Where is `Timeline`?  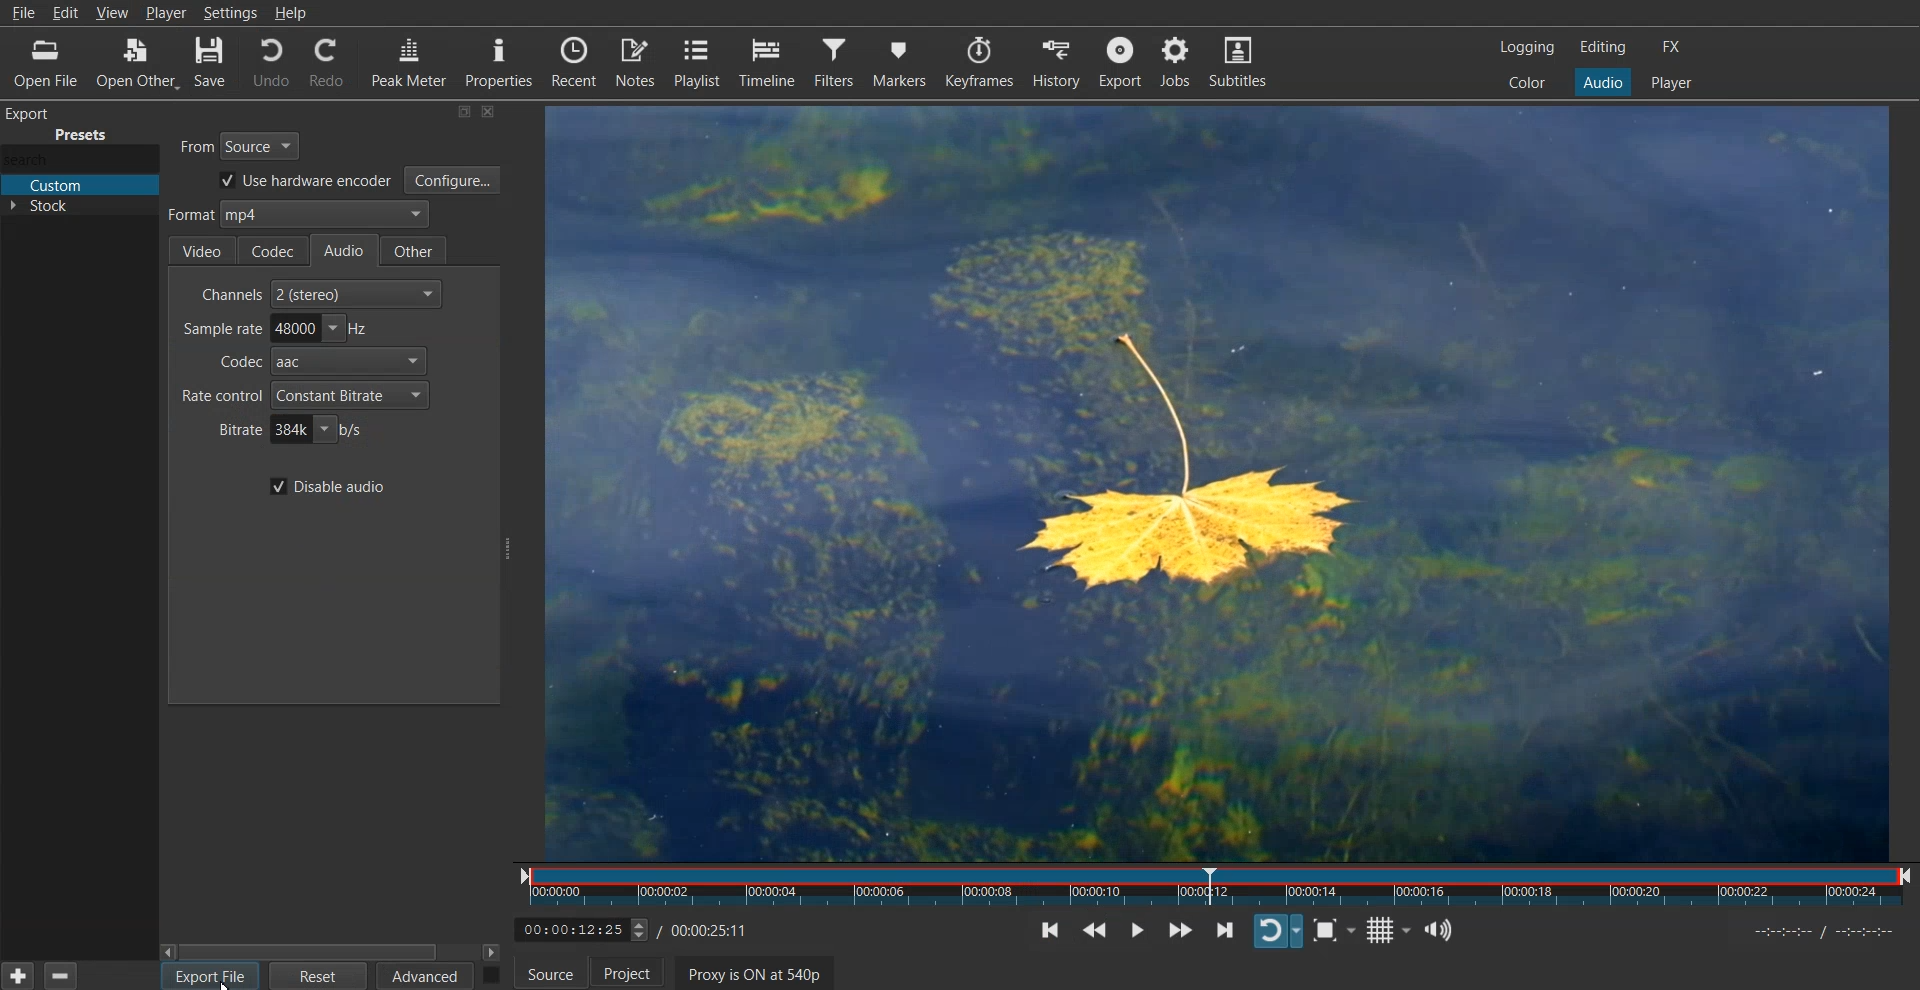 Timeline is located at coordinates (767, 61).